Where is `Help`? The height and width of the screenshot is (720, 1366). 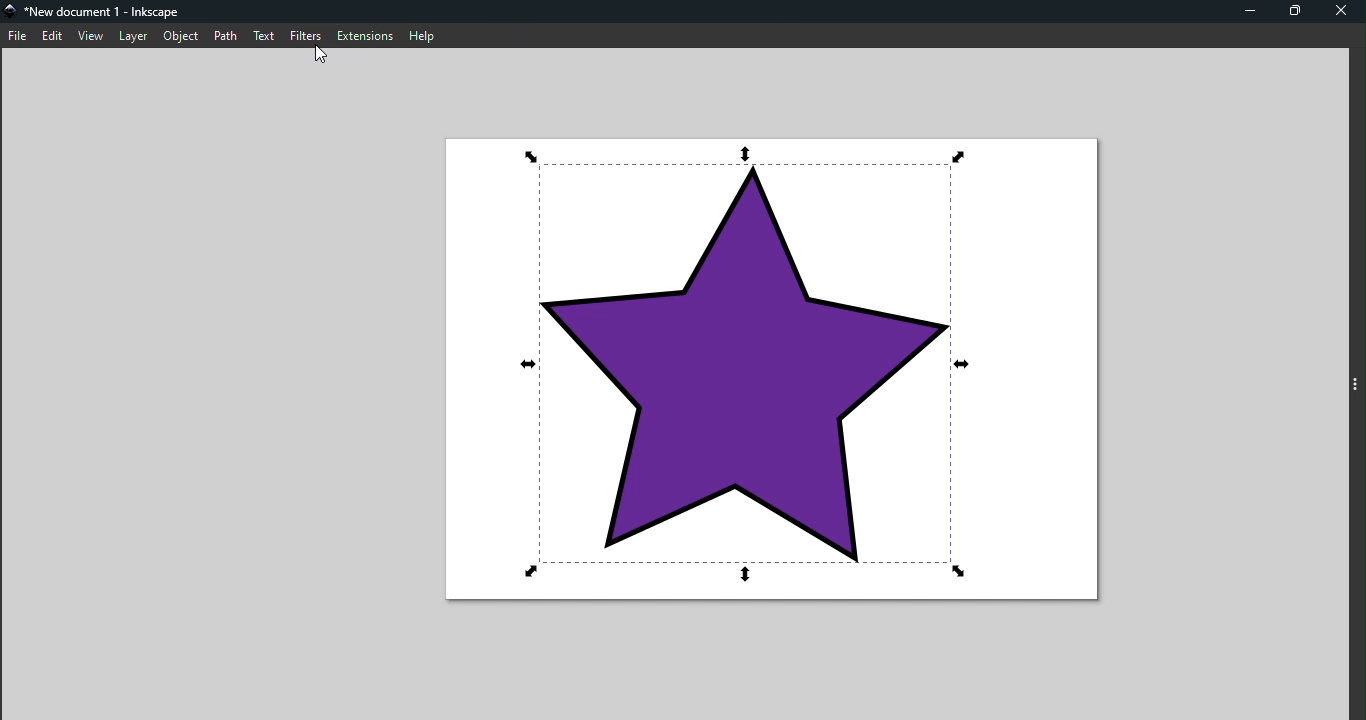 Help is located at coordinates (421, 34).